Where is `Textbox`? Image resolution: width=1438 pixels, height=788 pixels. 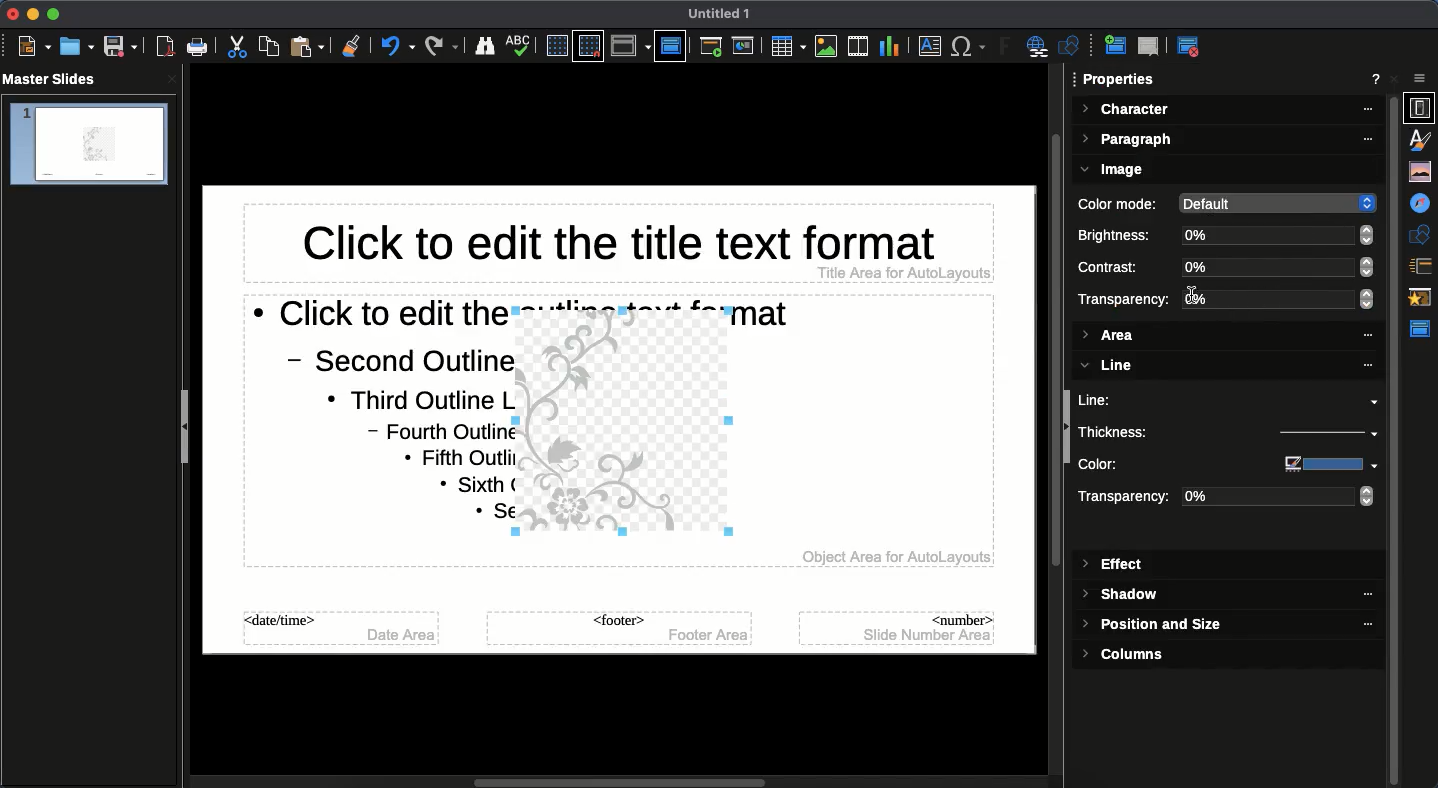 Textbox is located at coordinates (927, 47).